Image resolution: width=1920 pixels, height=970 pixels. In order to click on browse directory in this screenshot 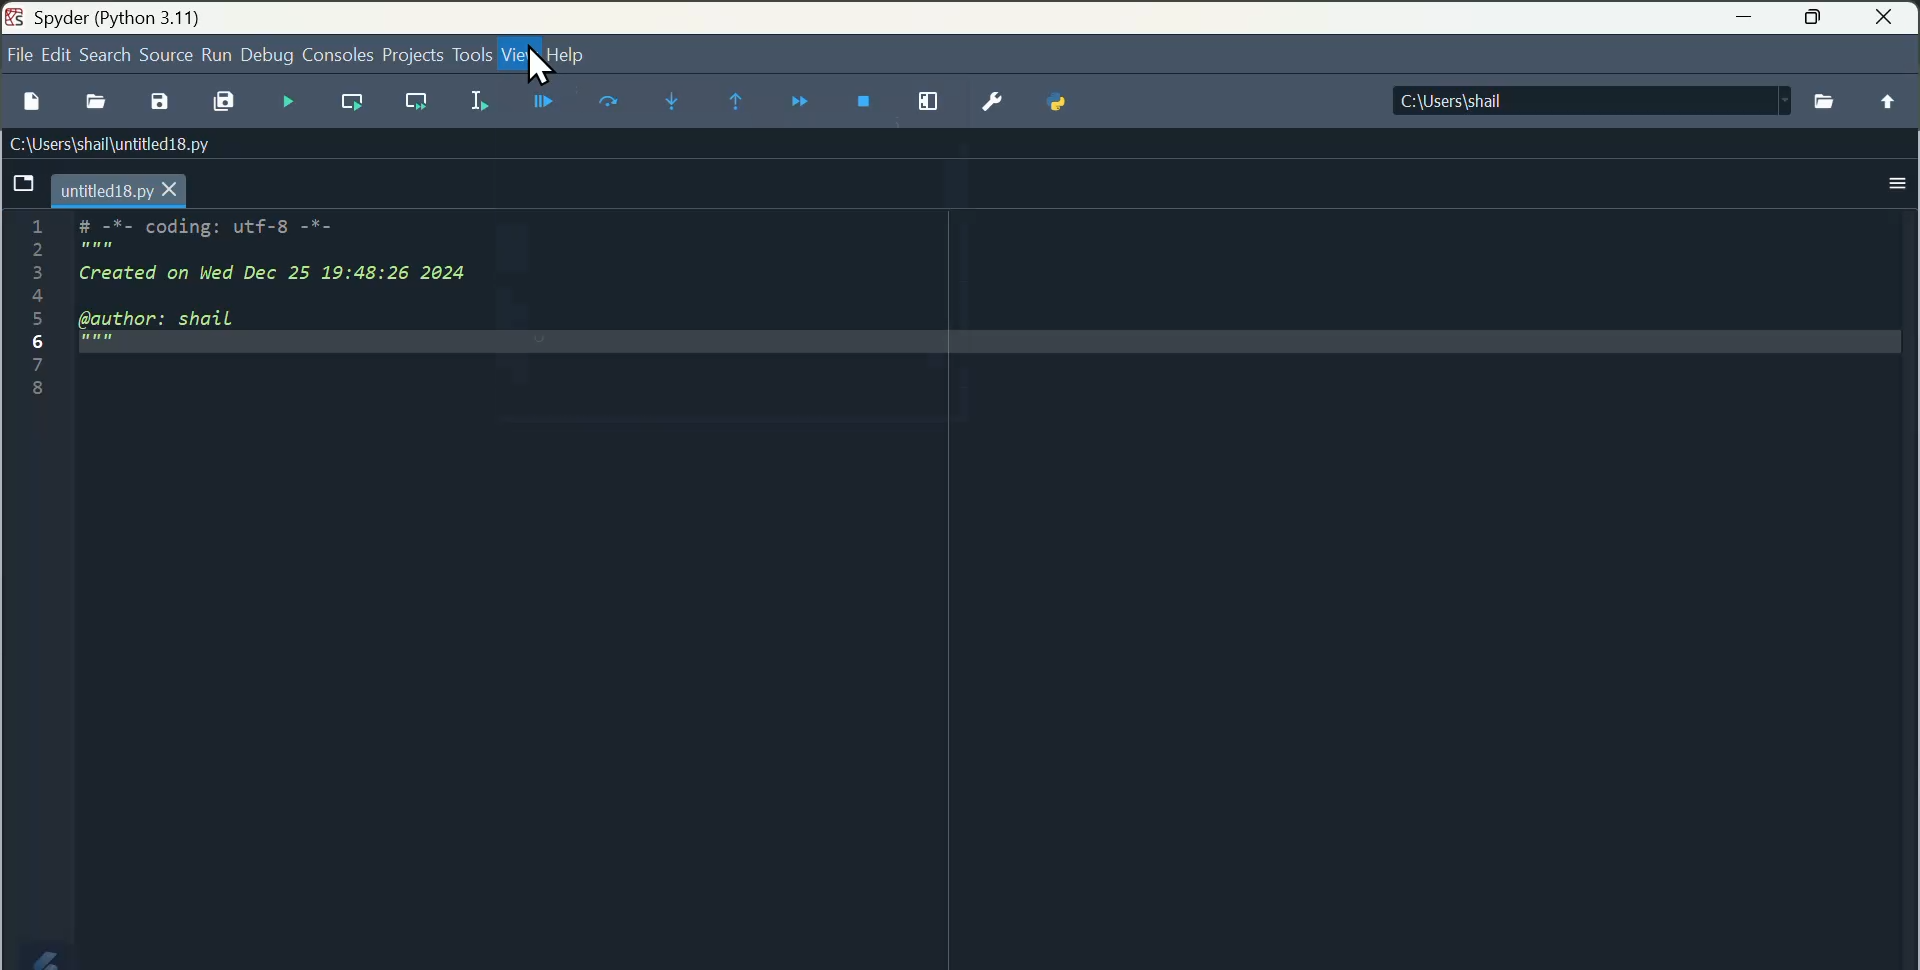, I will do `click(1827, 100)`.